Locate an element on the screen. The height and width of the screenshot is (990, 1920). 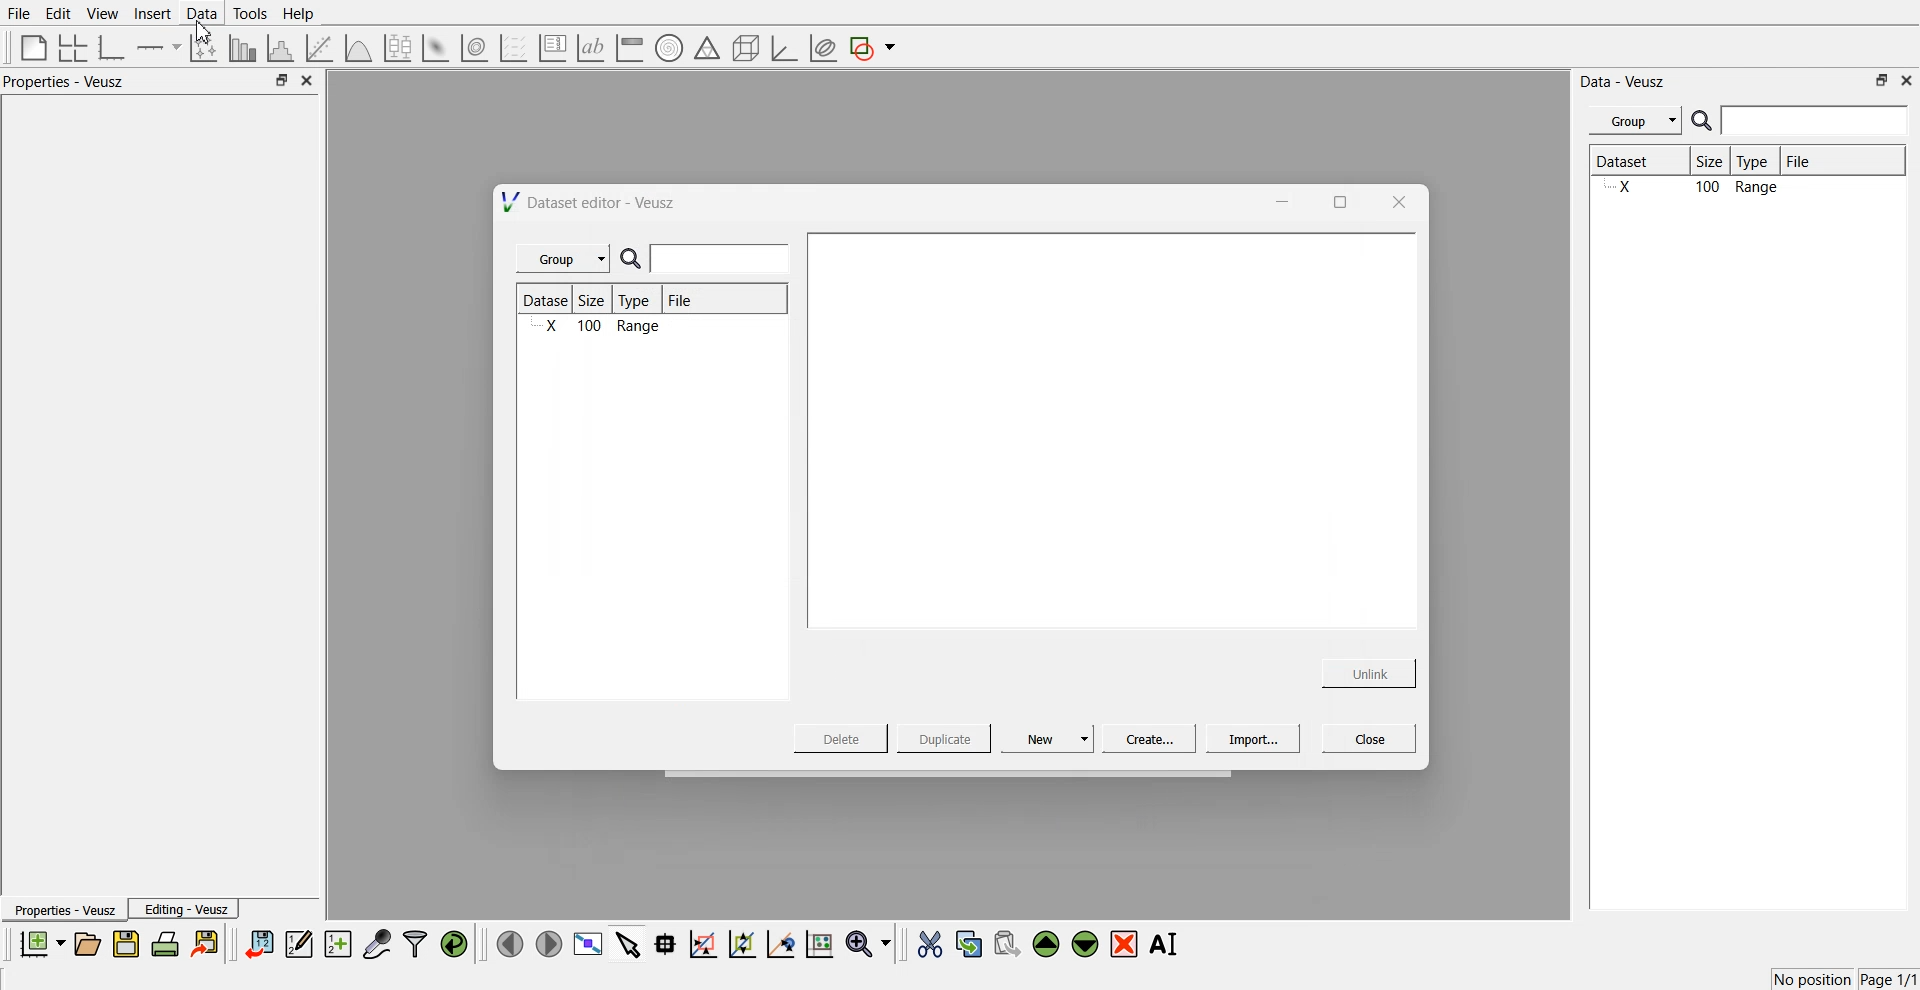
text label is located at coordinates (588, 48).